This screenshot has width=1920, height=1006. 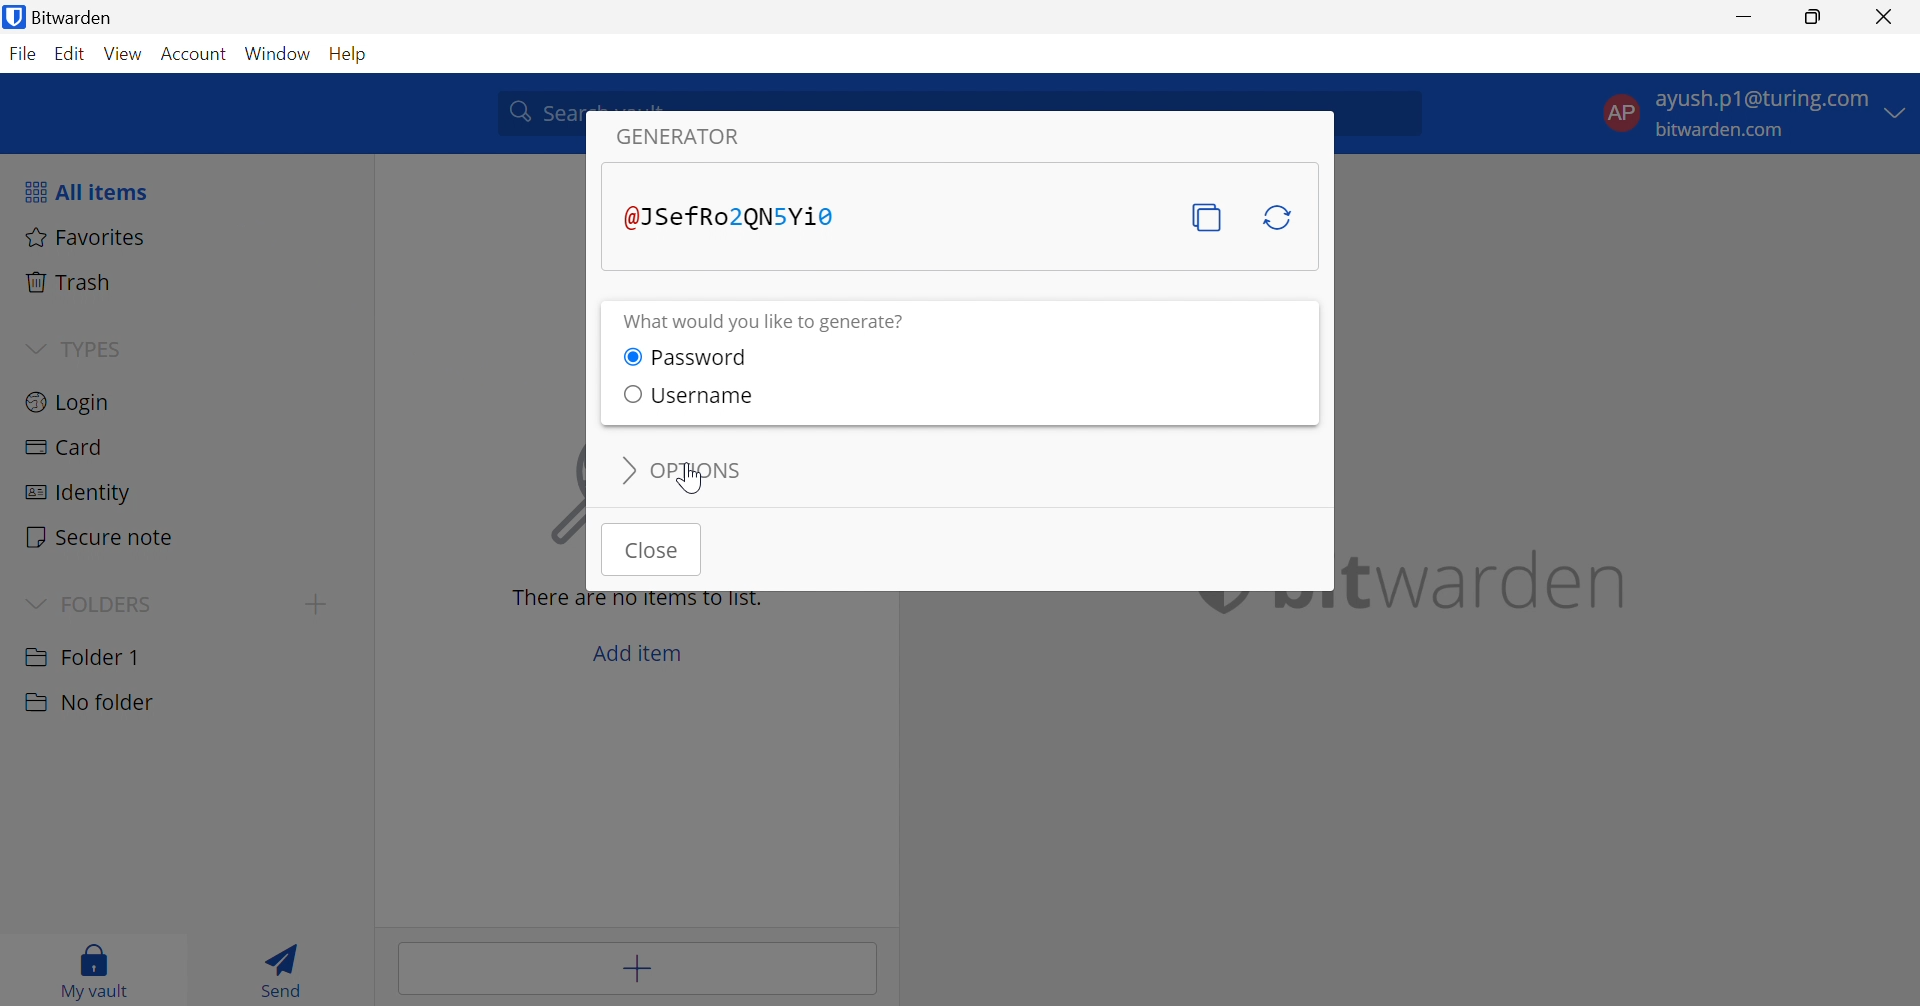 What do you see at coordinates (704, 396) in the screenshot?
I see `Username` at bounding box center [704, 396].